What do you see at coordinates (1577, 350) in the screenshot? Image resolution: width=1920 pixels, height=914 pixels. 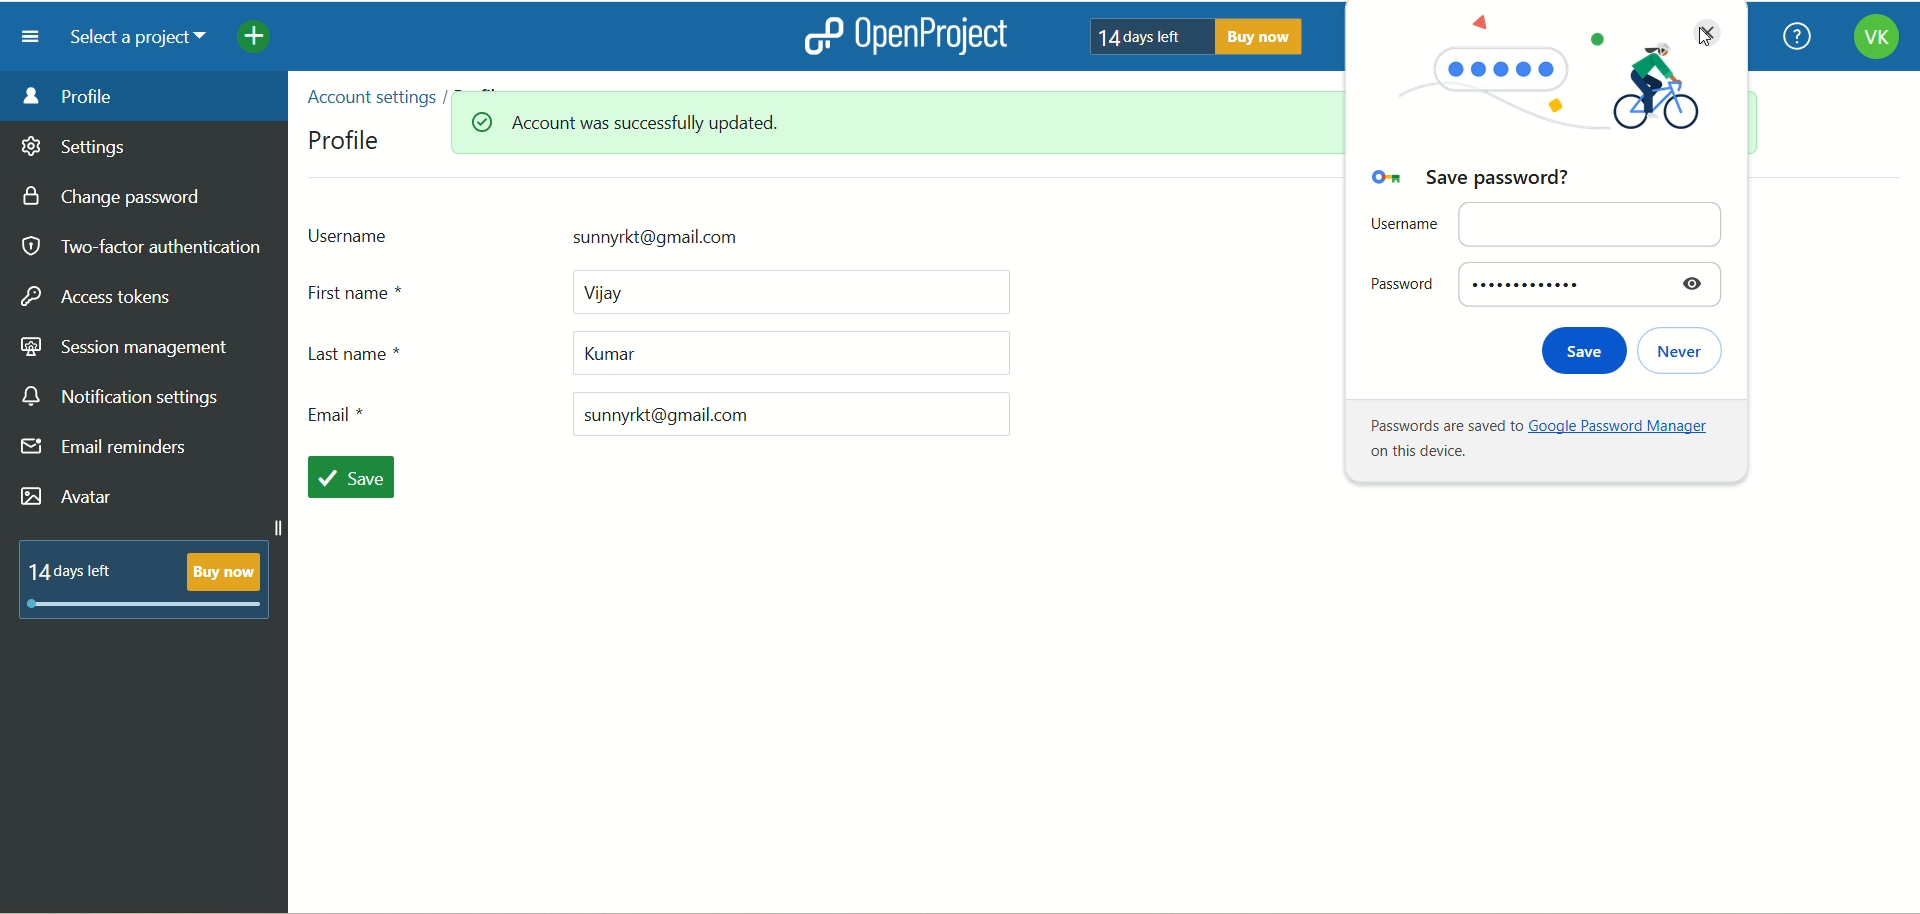 I see `save` at bounding box center [1577, 350].